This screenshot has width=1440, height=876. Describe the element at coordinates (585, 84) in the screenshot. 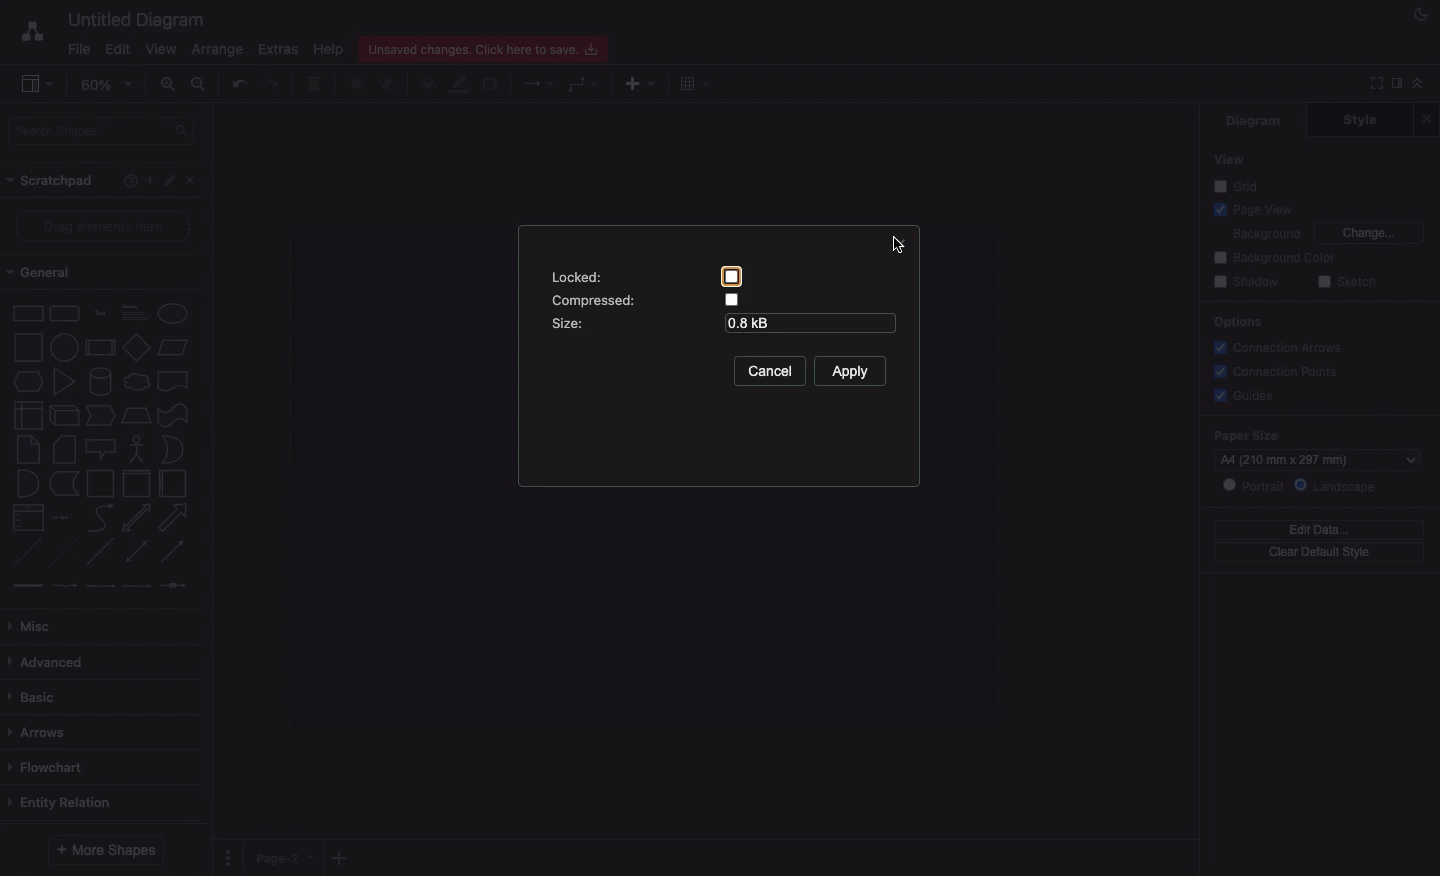

I see `Waypoints` at that location.